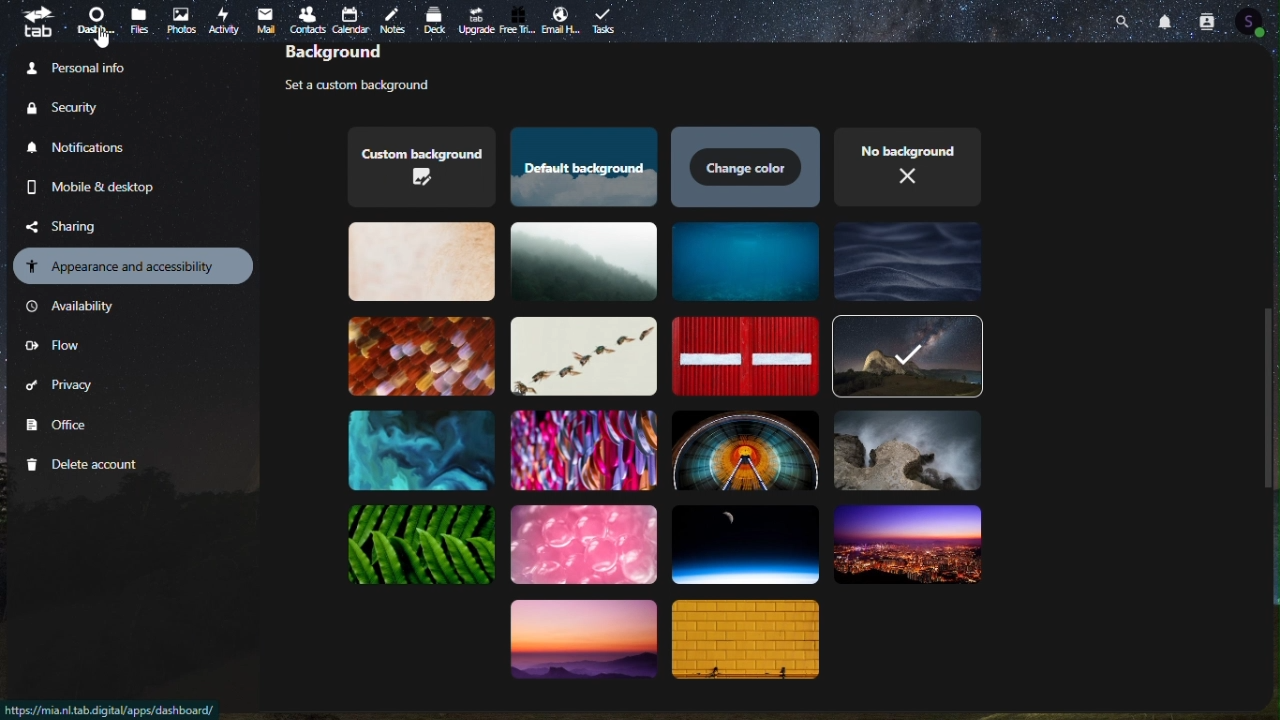 The width and height of the screenshot is (1280, 720). Describe the element at coordinates (77, 225) in the screenshot. I see `Sharing` at that location.